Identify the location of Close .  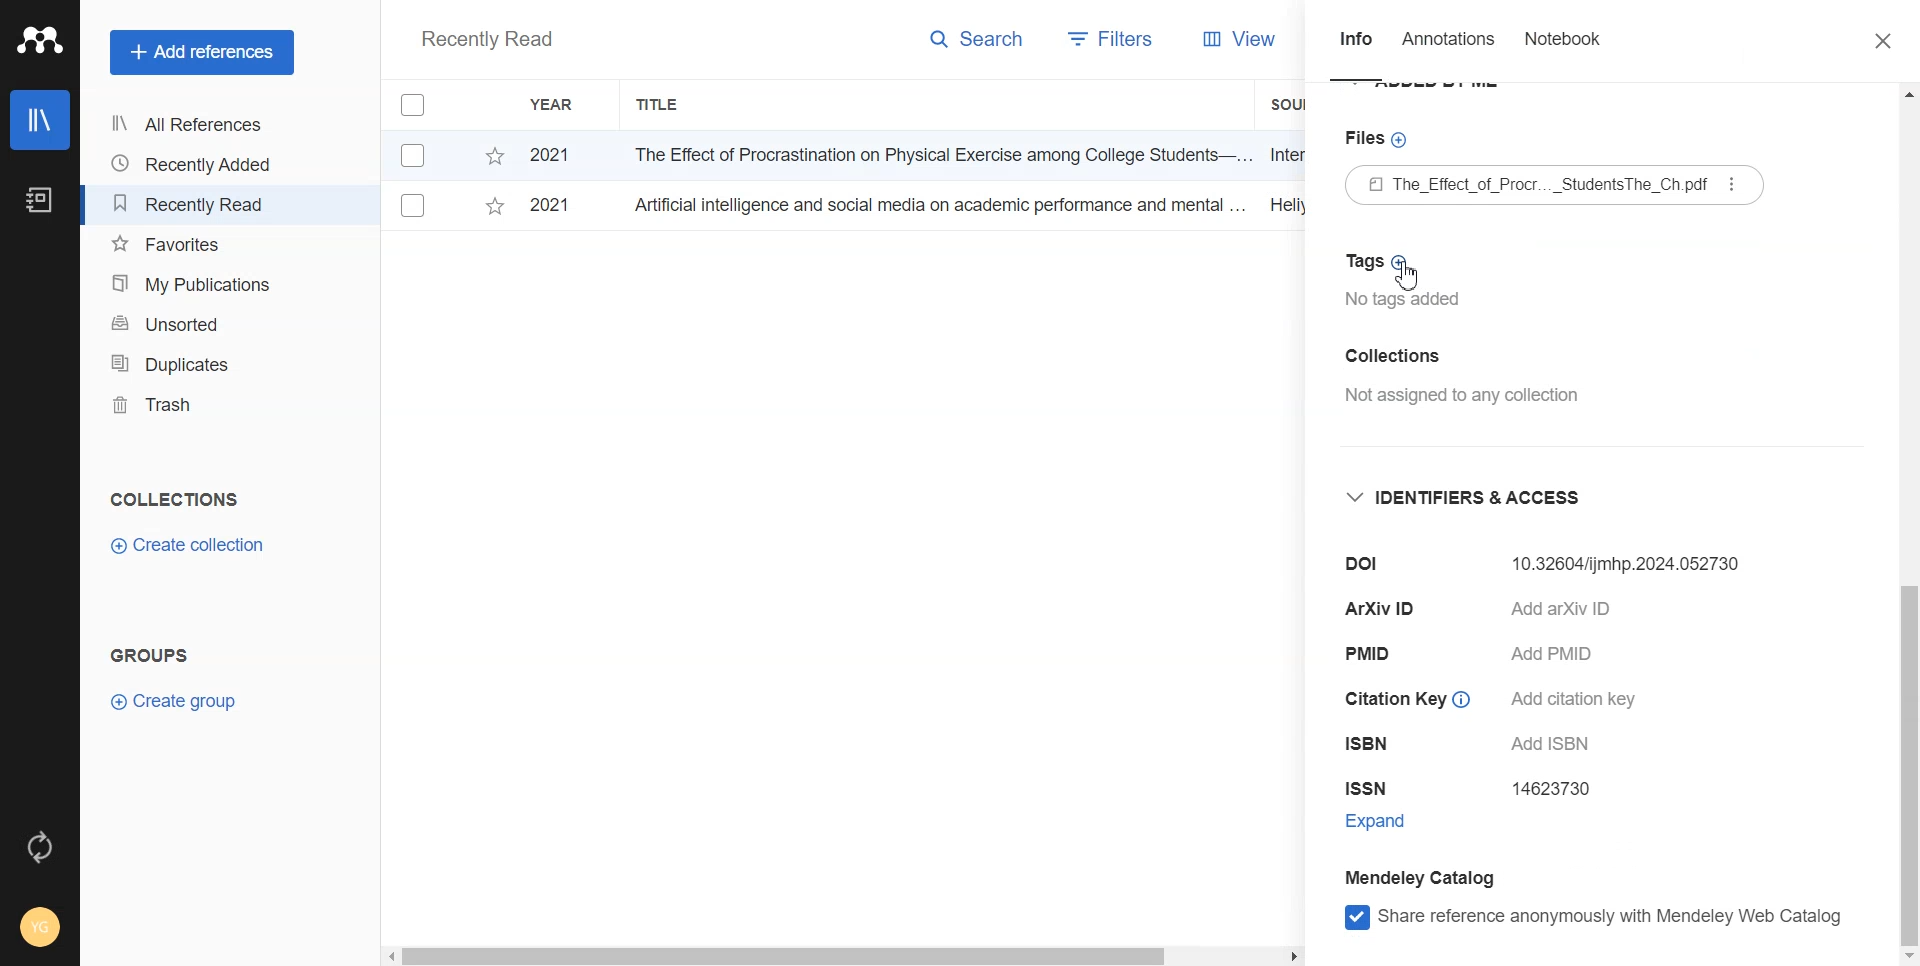
(1873, 42).